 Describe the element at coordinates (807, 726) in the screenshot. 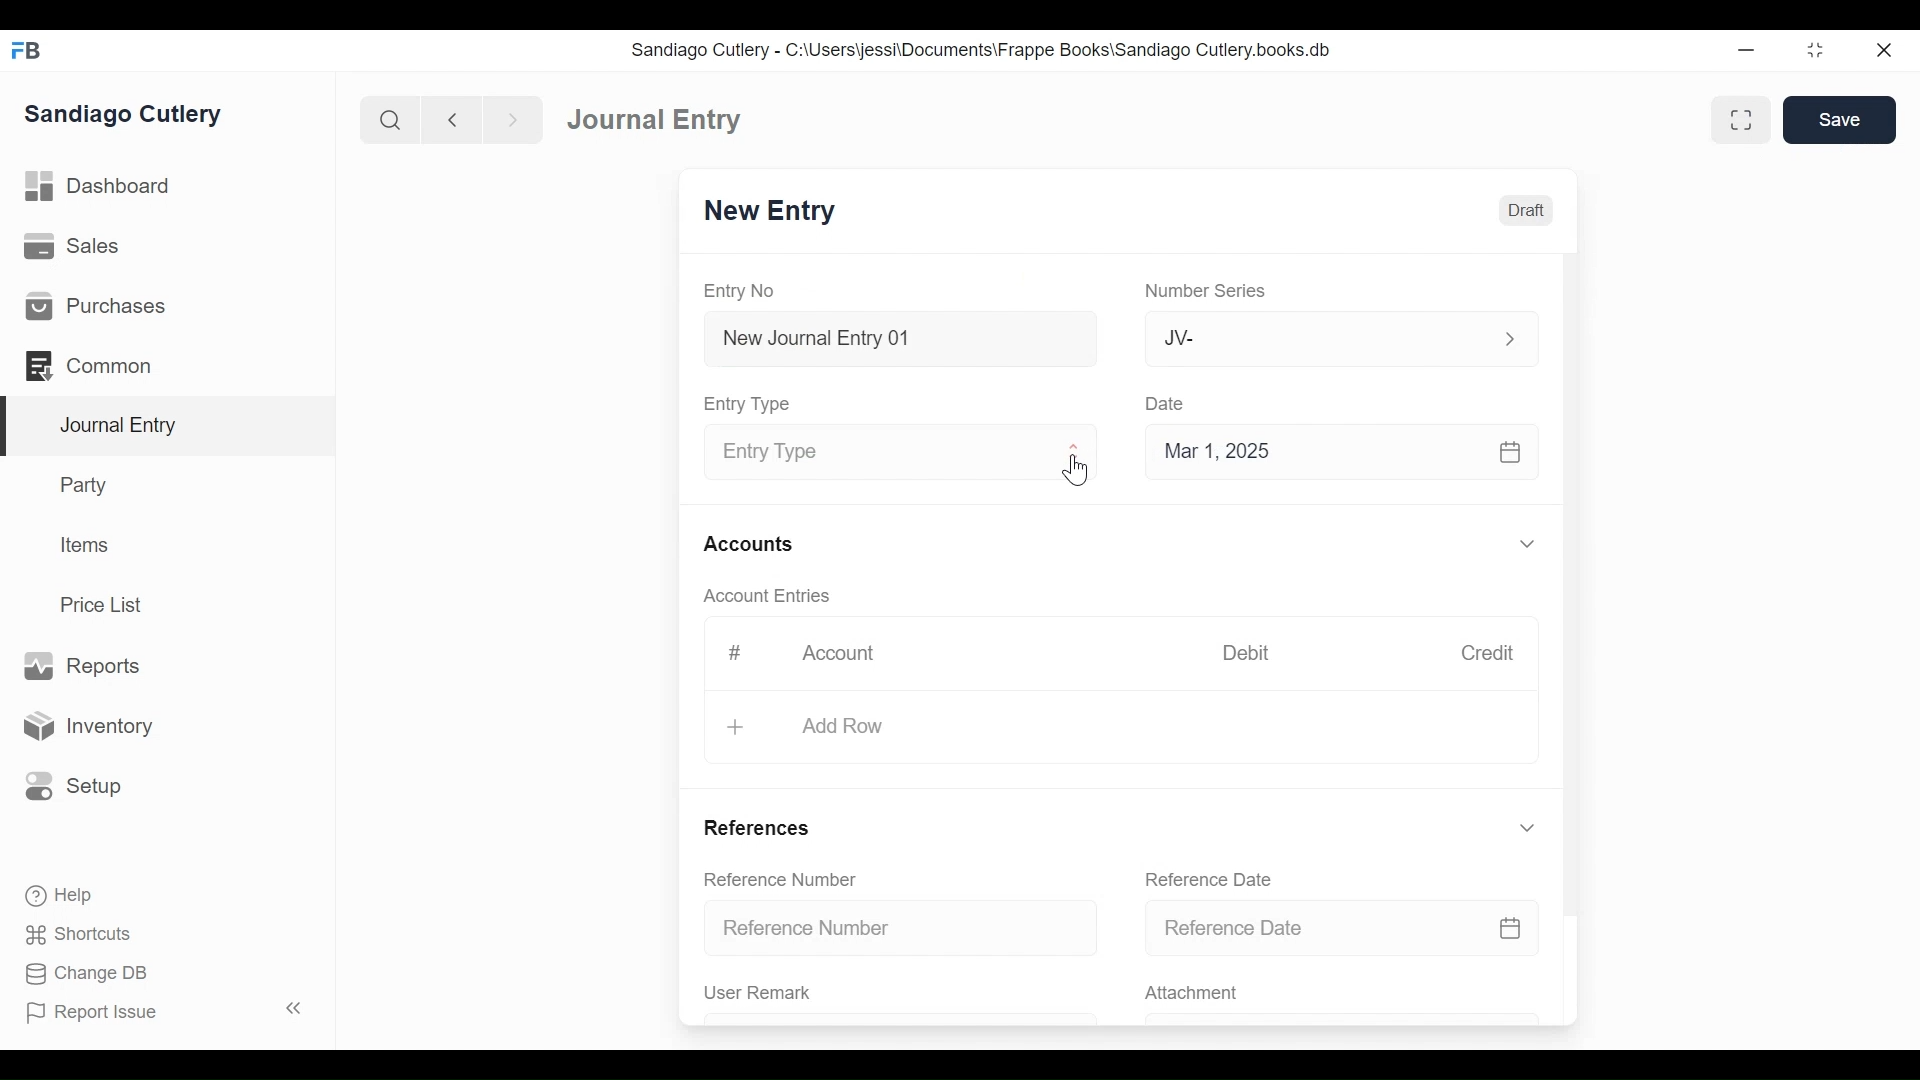

I see `Add Row` at that location.